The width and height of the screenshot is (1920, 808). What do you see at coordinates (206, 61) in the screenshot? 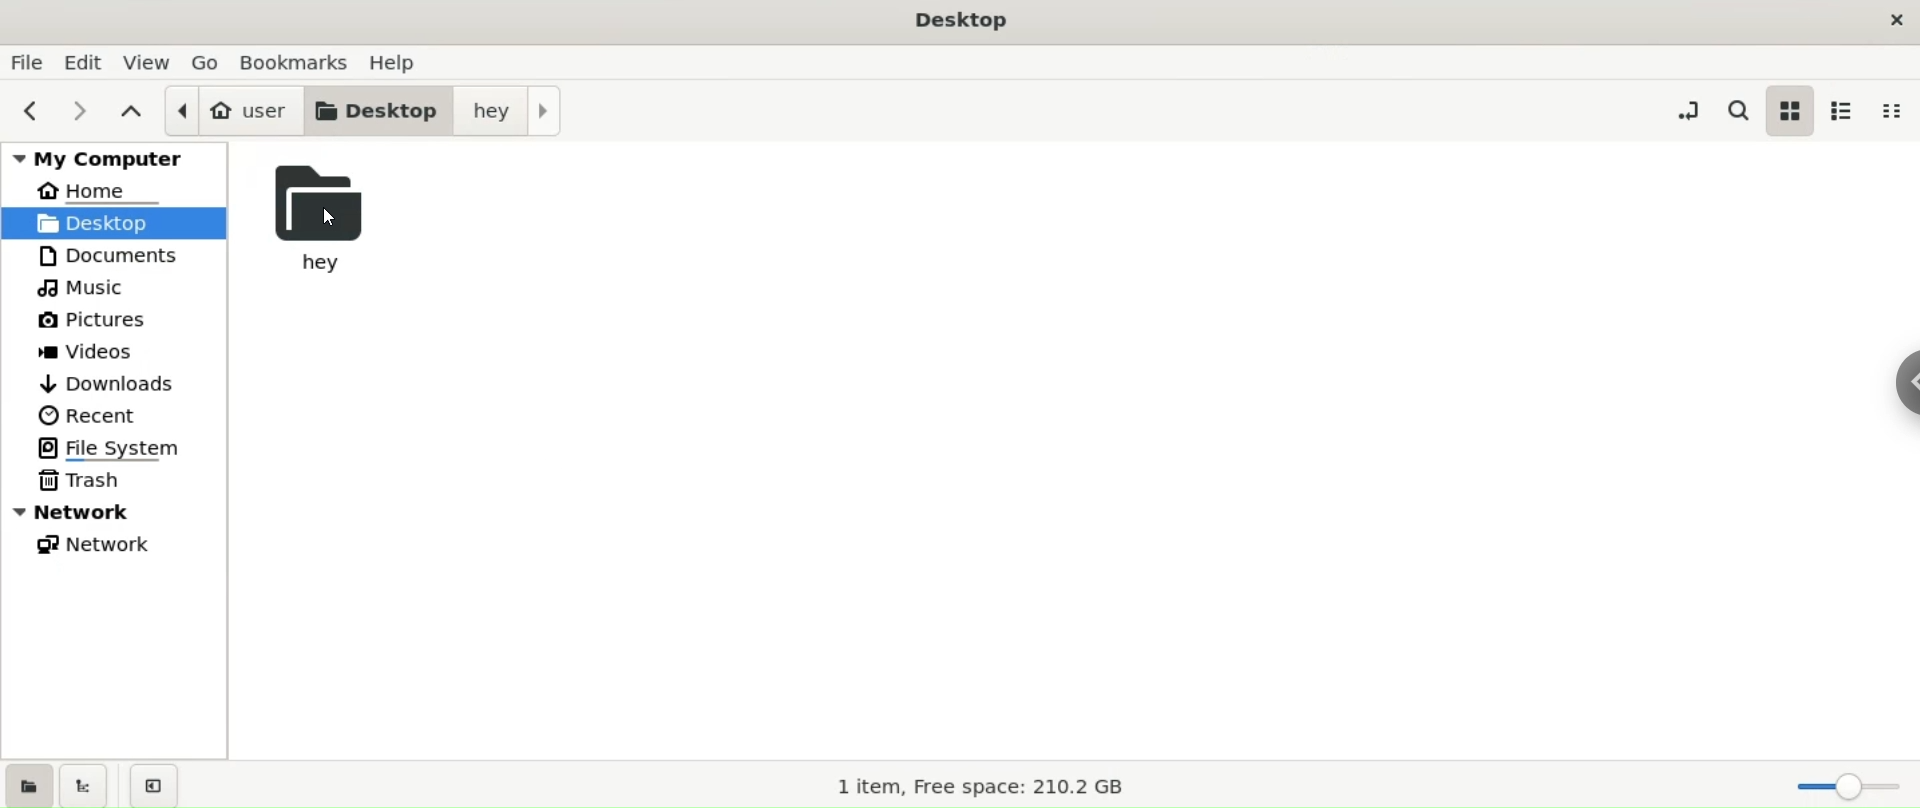
I see `go` at bounding box center [206, 61].